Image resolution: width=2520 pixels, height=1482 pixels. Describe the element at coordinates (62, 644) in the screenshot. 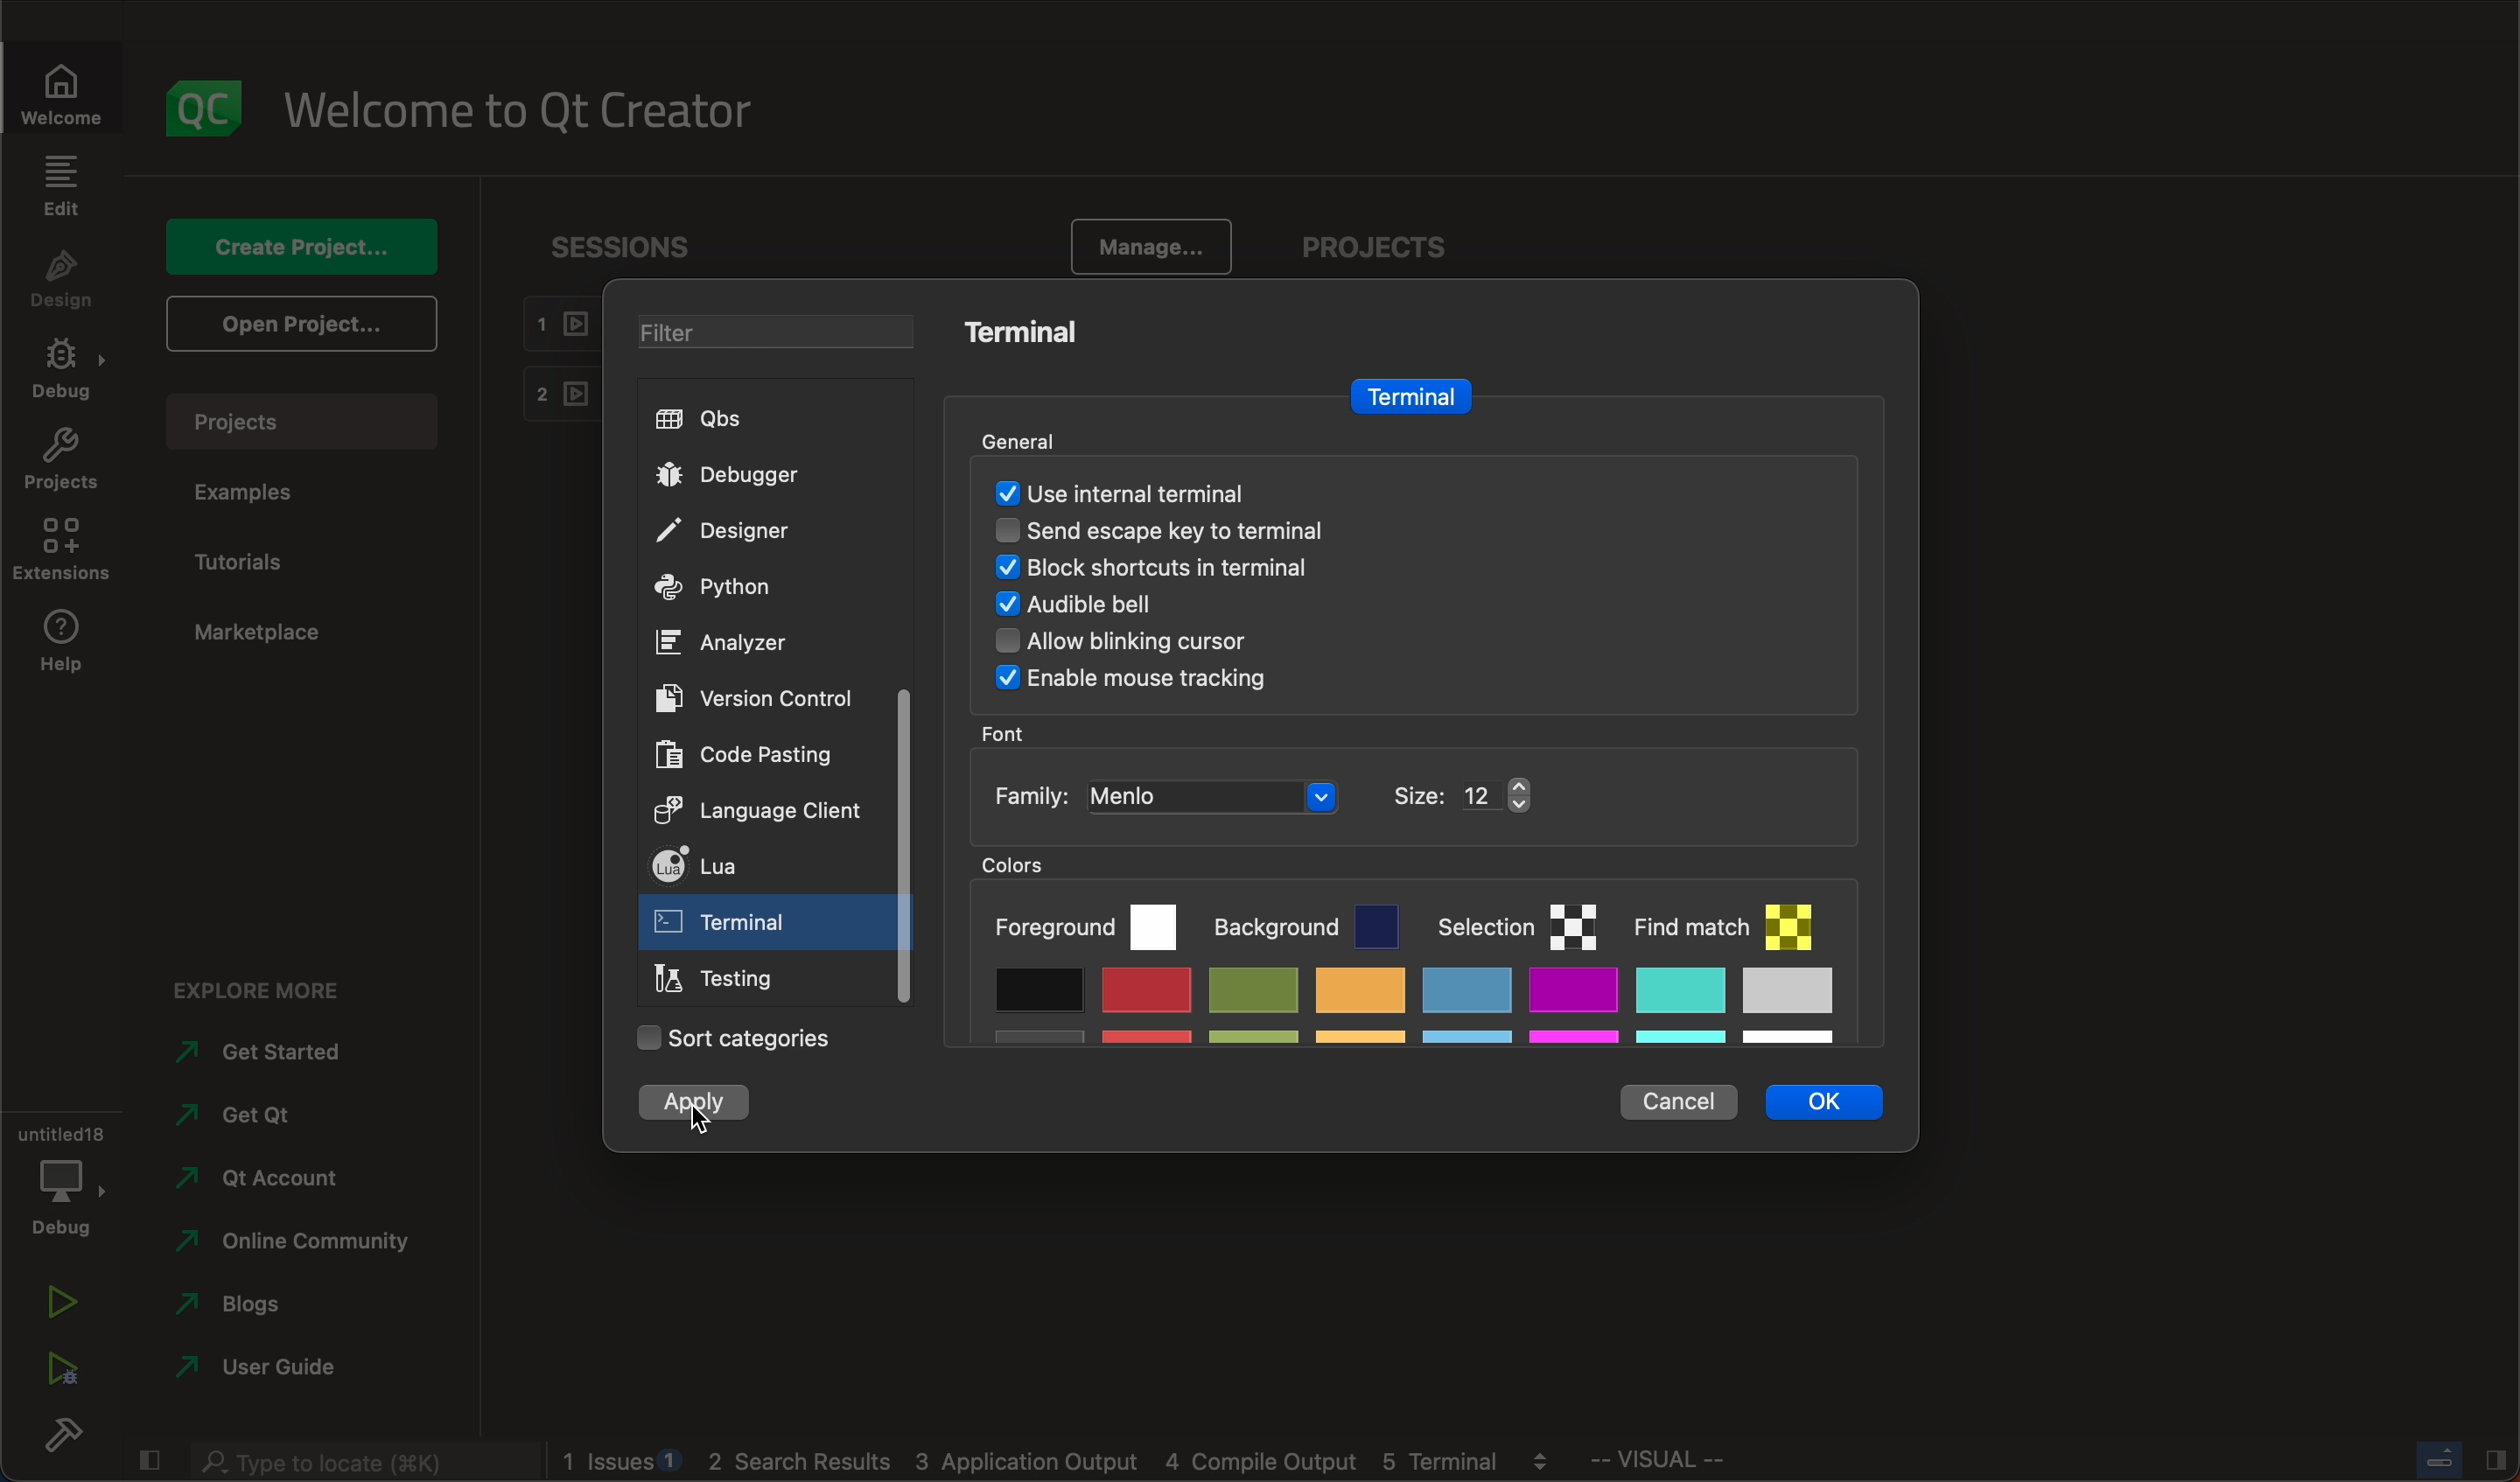

I see `help` at that location.